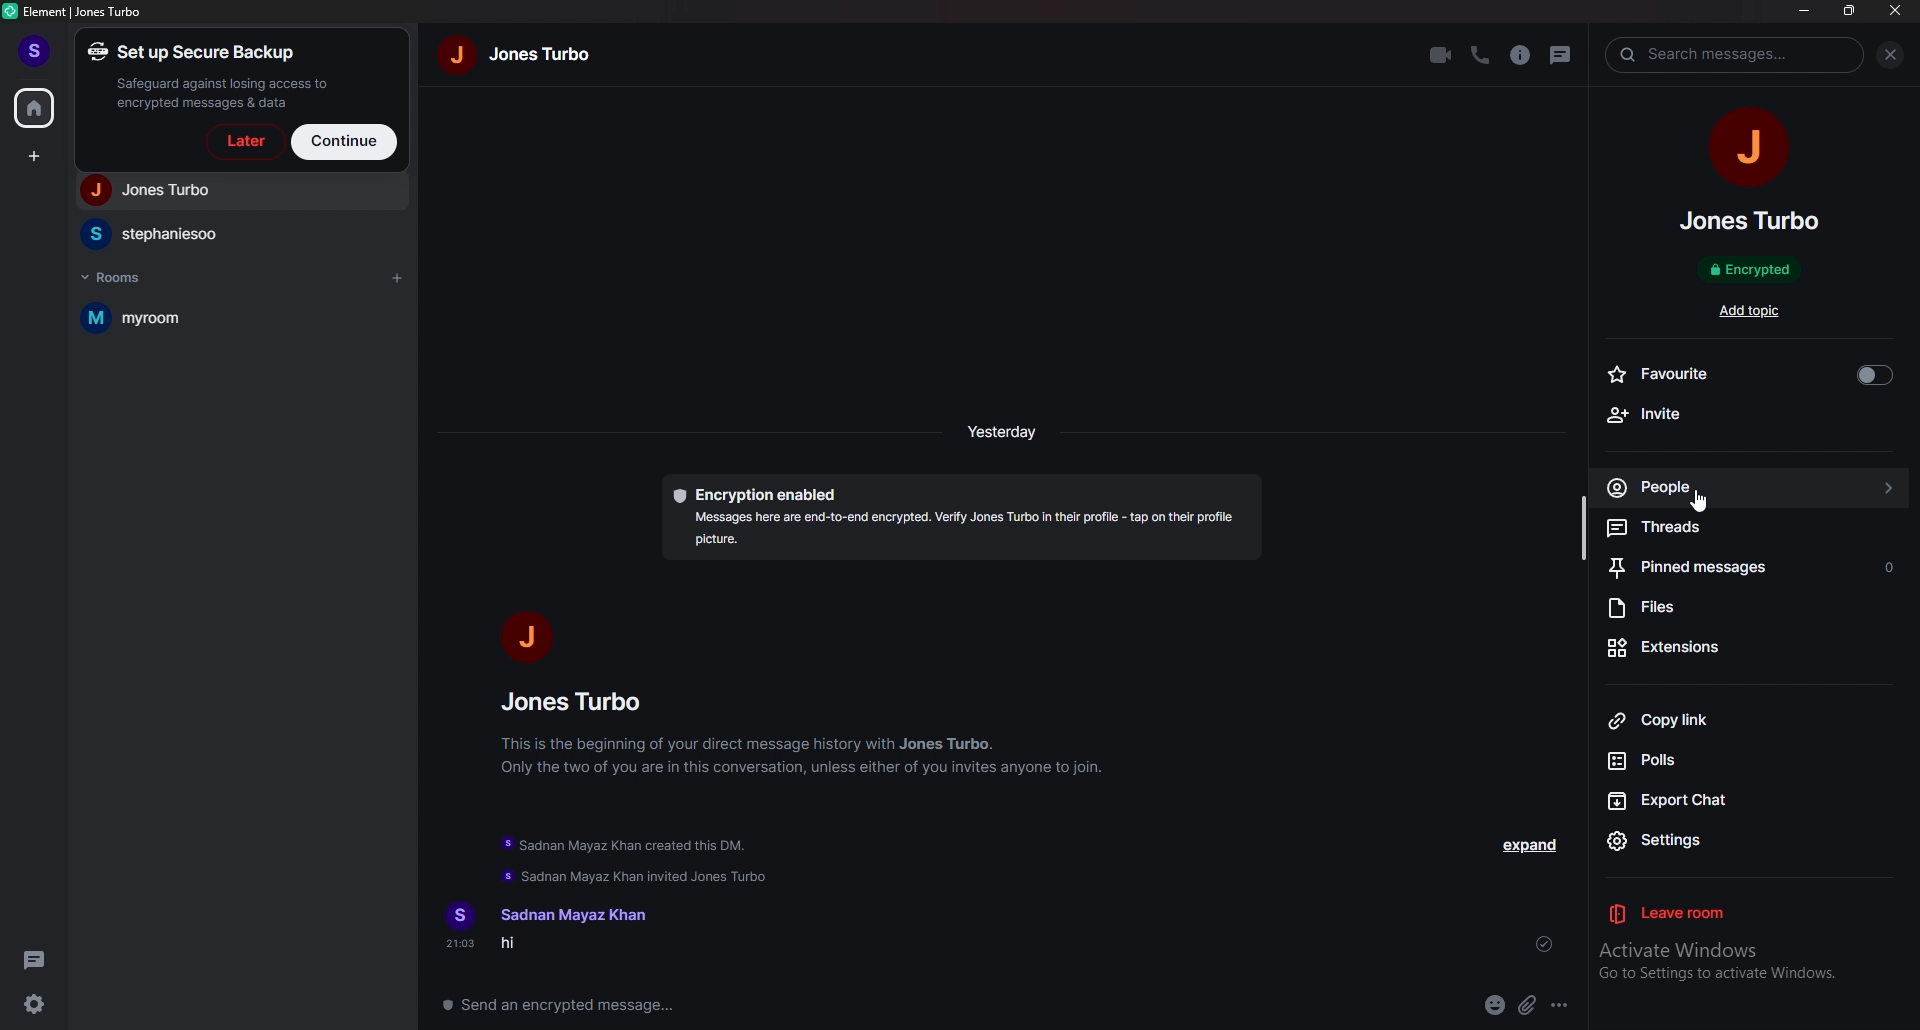 This screenshot has height=1030, width=1920. Describe the element at coordinates (1806, 10) in the screenshot. I see `minimize` at that location.